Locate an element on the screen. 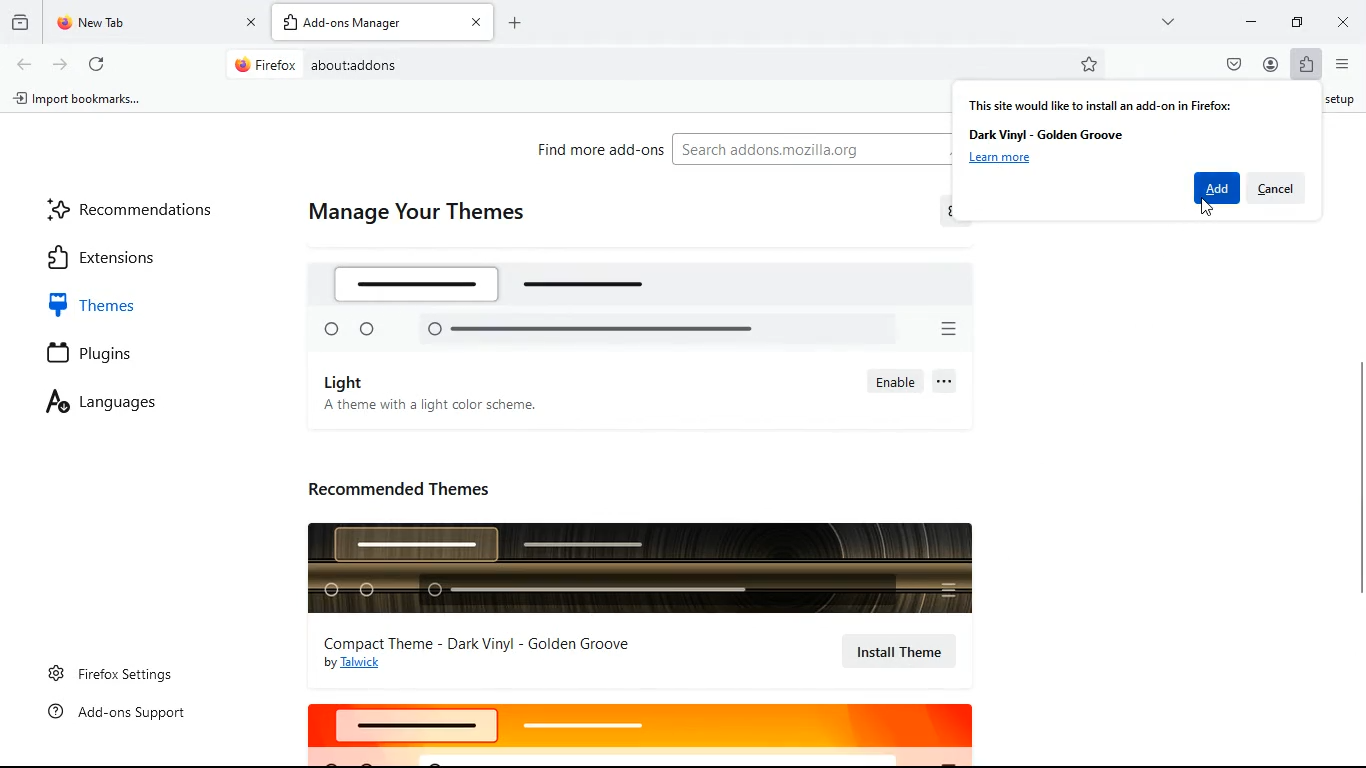 Image resolution: width=1366 pixels, height=768 pixels. minimize is located at coordinates (1246, 20).